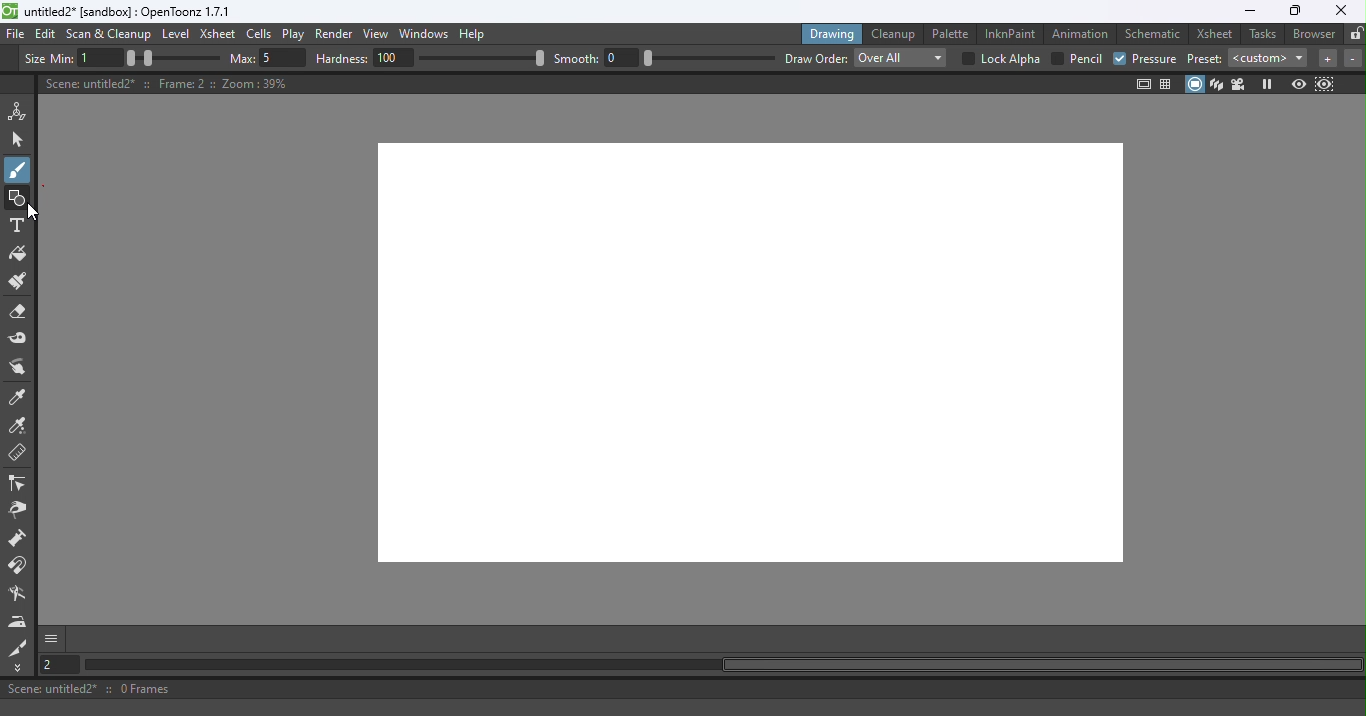 The height and width of the screenshot is (716, 1366). What do you see at coordinates (21, 111) in the screenshot?
I see `Animate tool` at bounding box center [21, 111].